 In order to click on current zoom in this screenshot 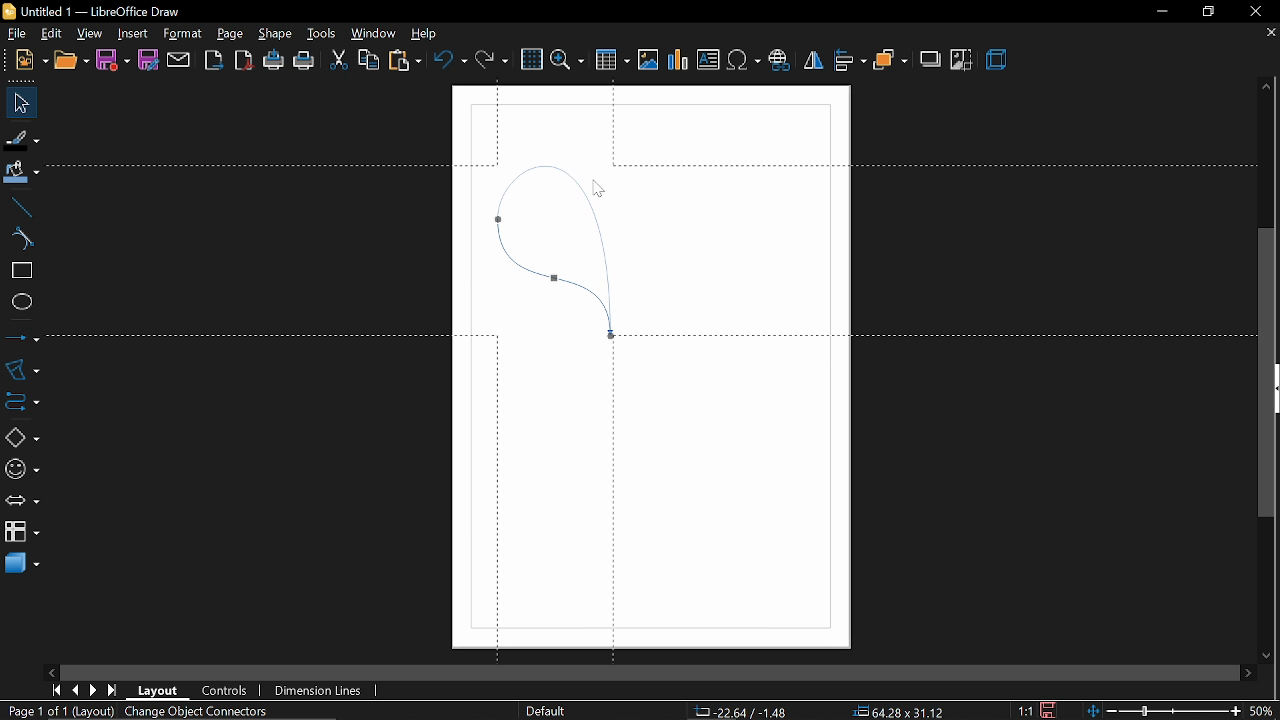, I will do `click(1264, 711)`.